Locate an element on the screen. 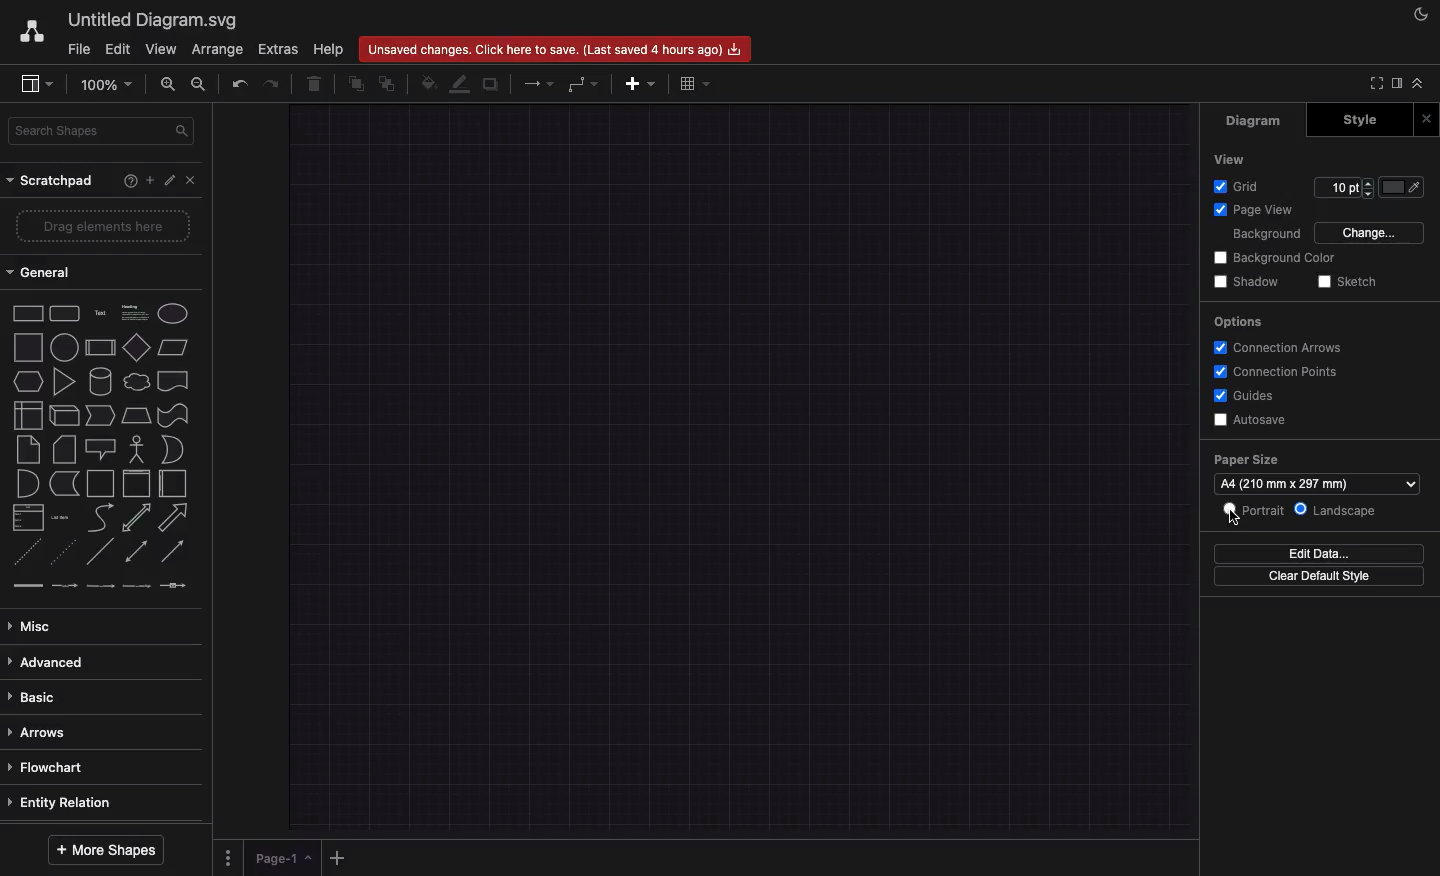  Close is located at coordinates (193, 183).